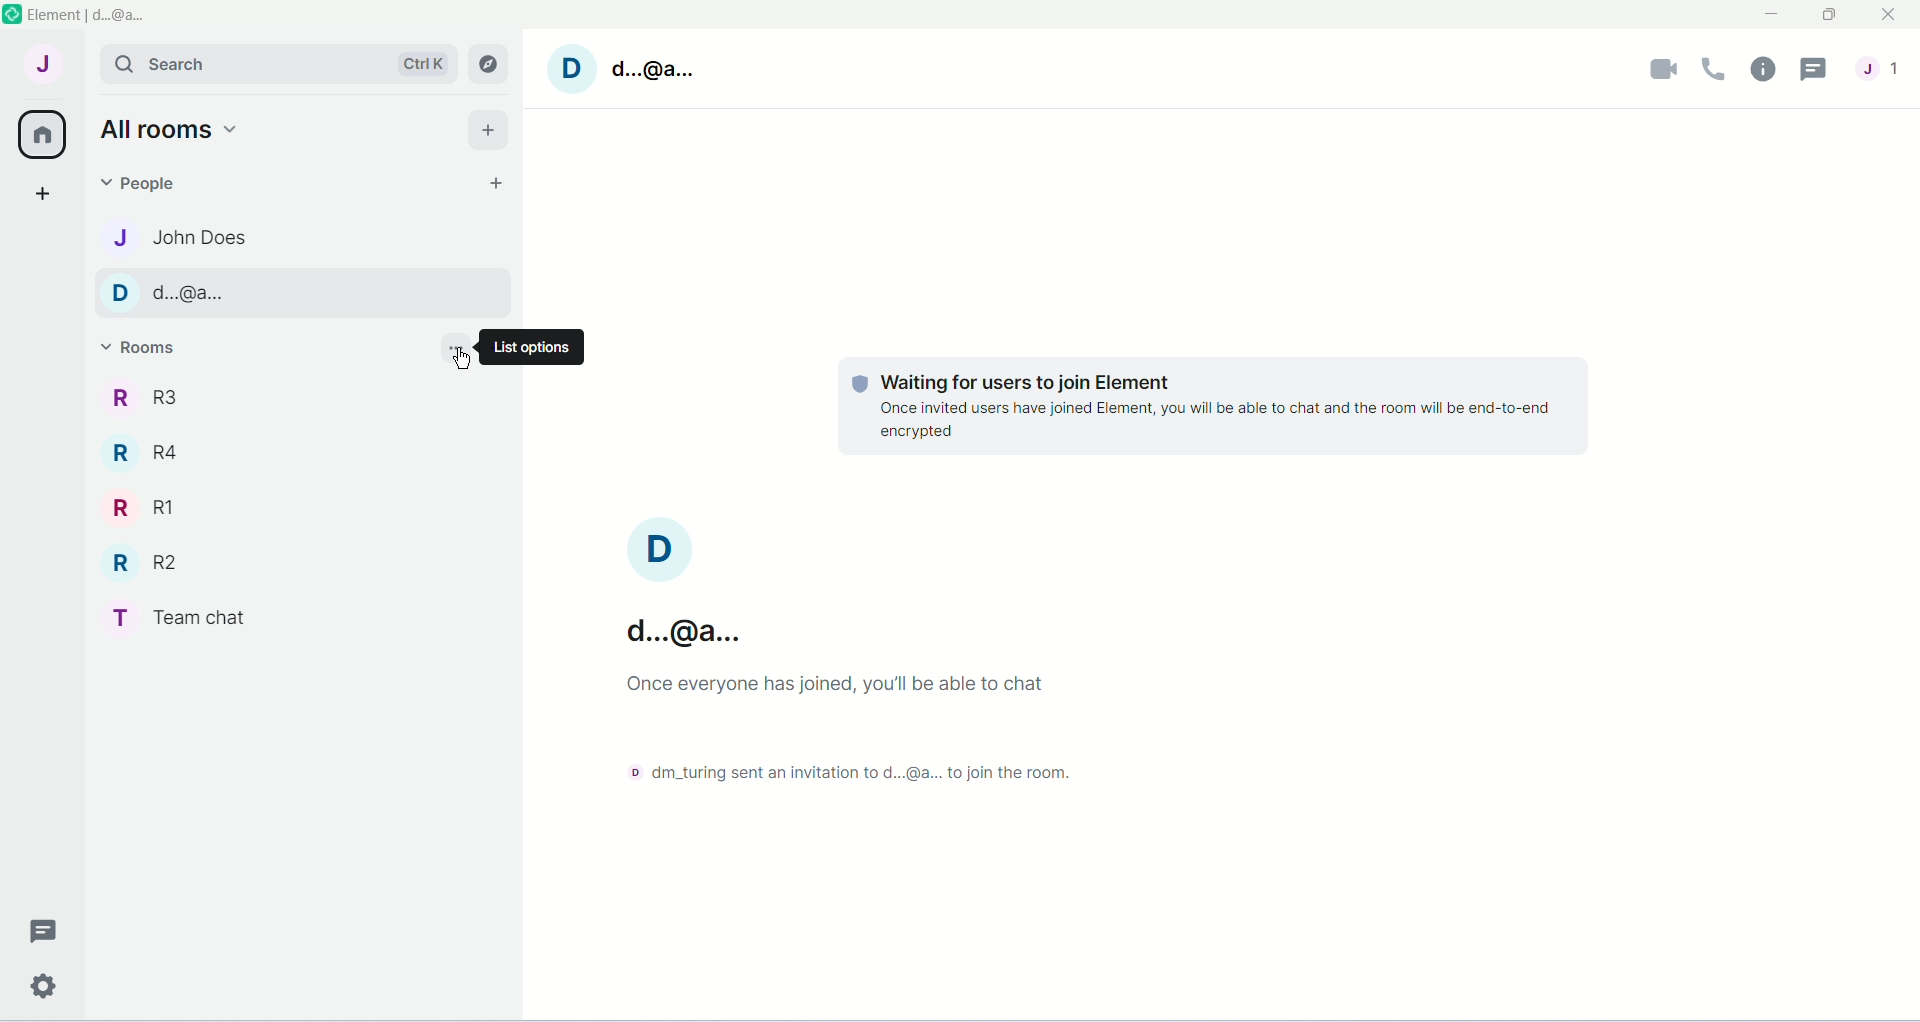  What do you see at coordinates (41, 135) in the screenshot?
I see `All Rooms` at bounding box center [41, 135].